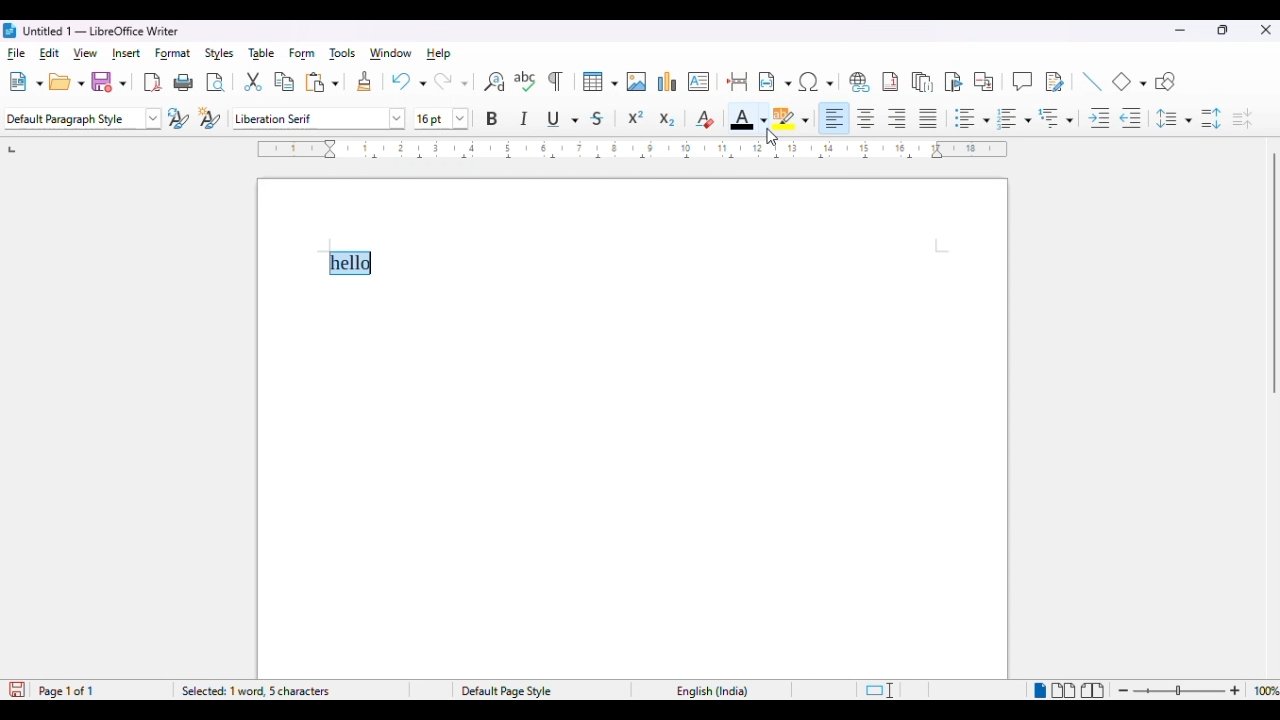  Describe the element at coordinates (775, 82) in the screenshot. I see `insert field` at that location.